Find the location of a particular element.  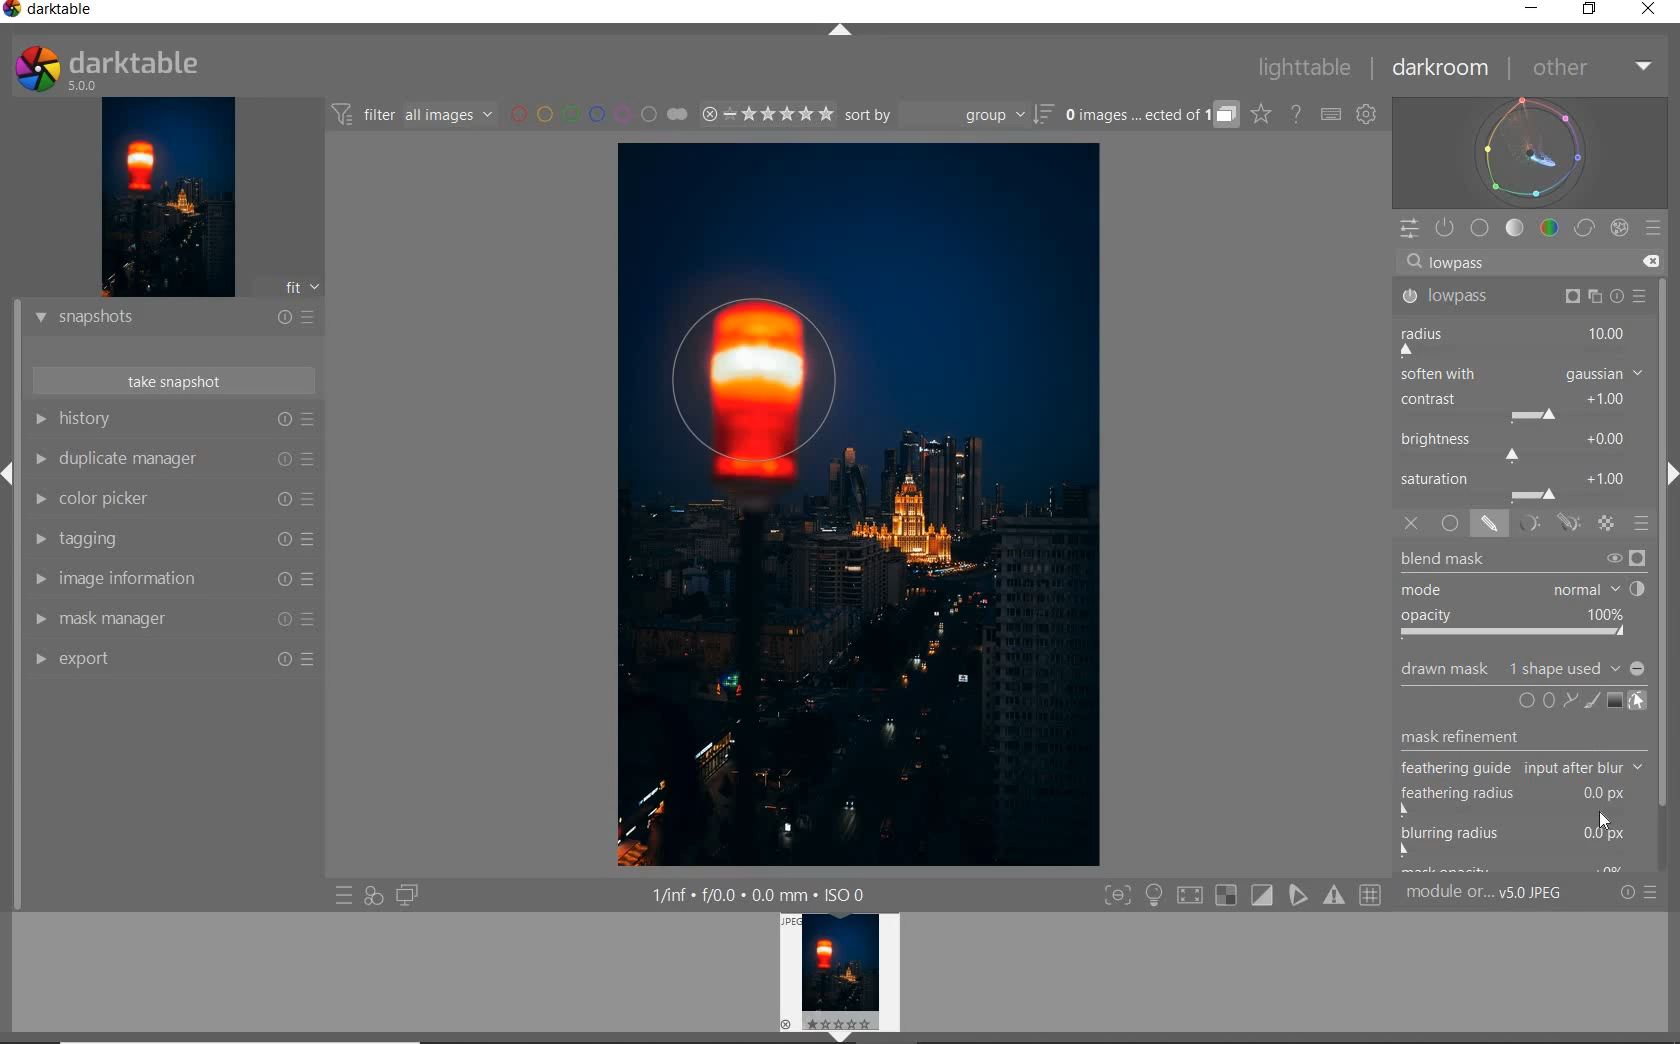

BRIGHTNESS is located at coordinates (1521, 445).